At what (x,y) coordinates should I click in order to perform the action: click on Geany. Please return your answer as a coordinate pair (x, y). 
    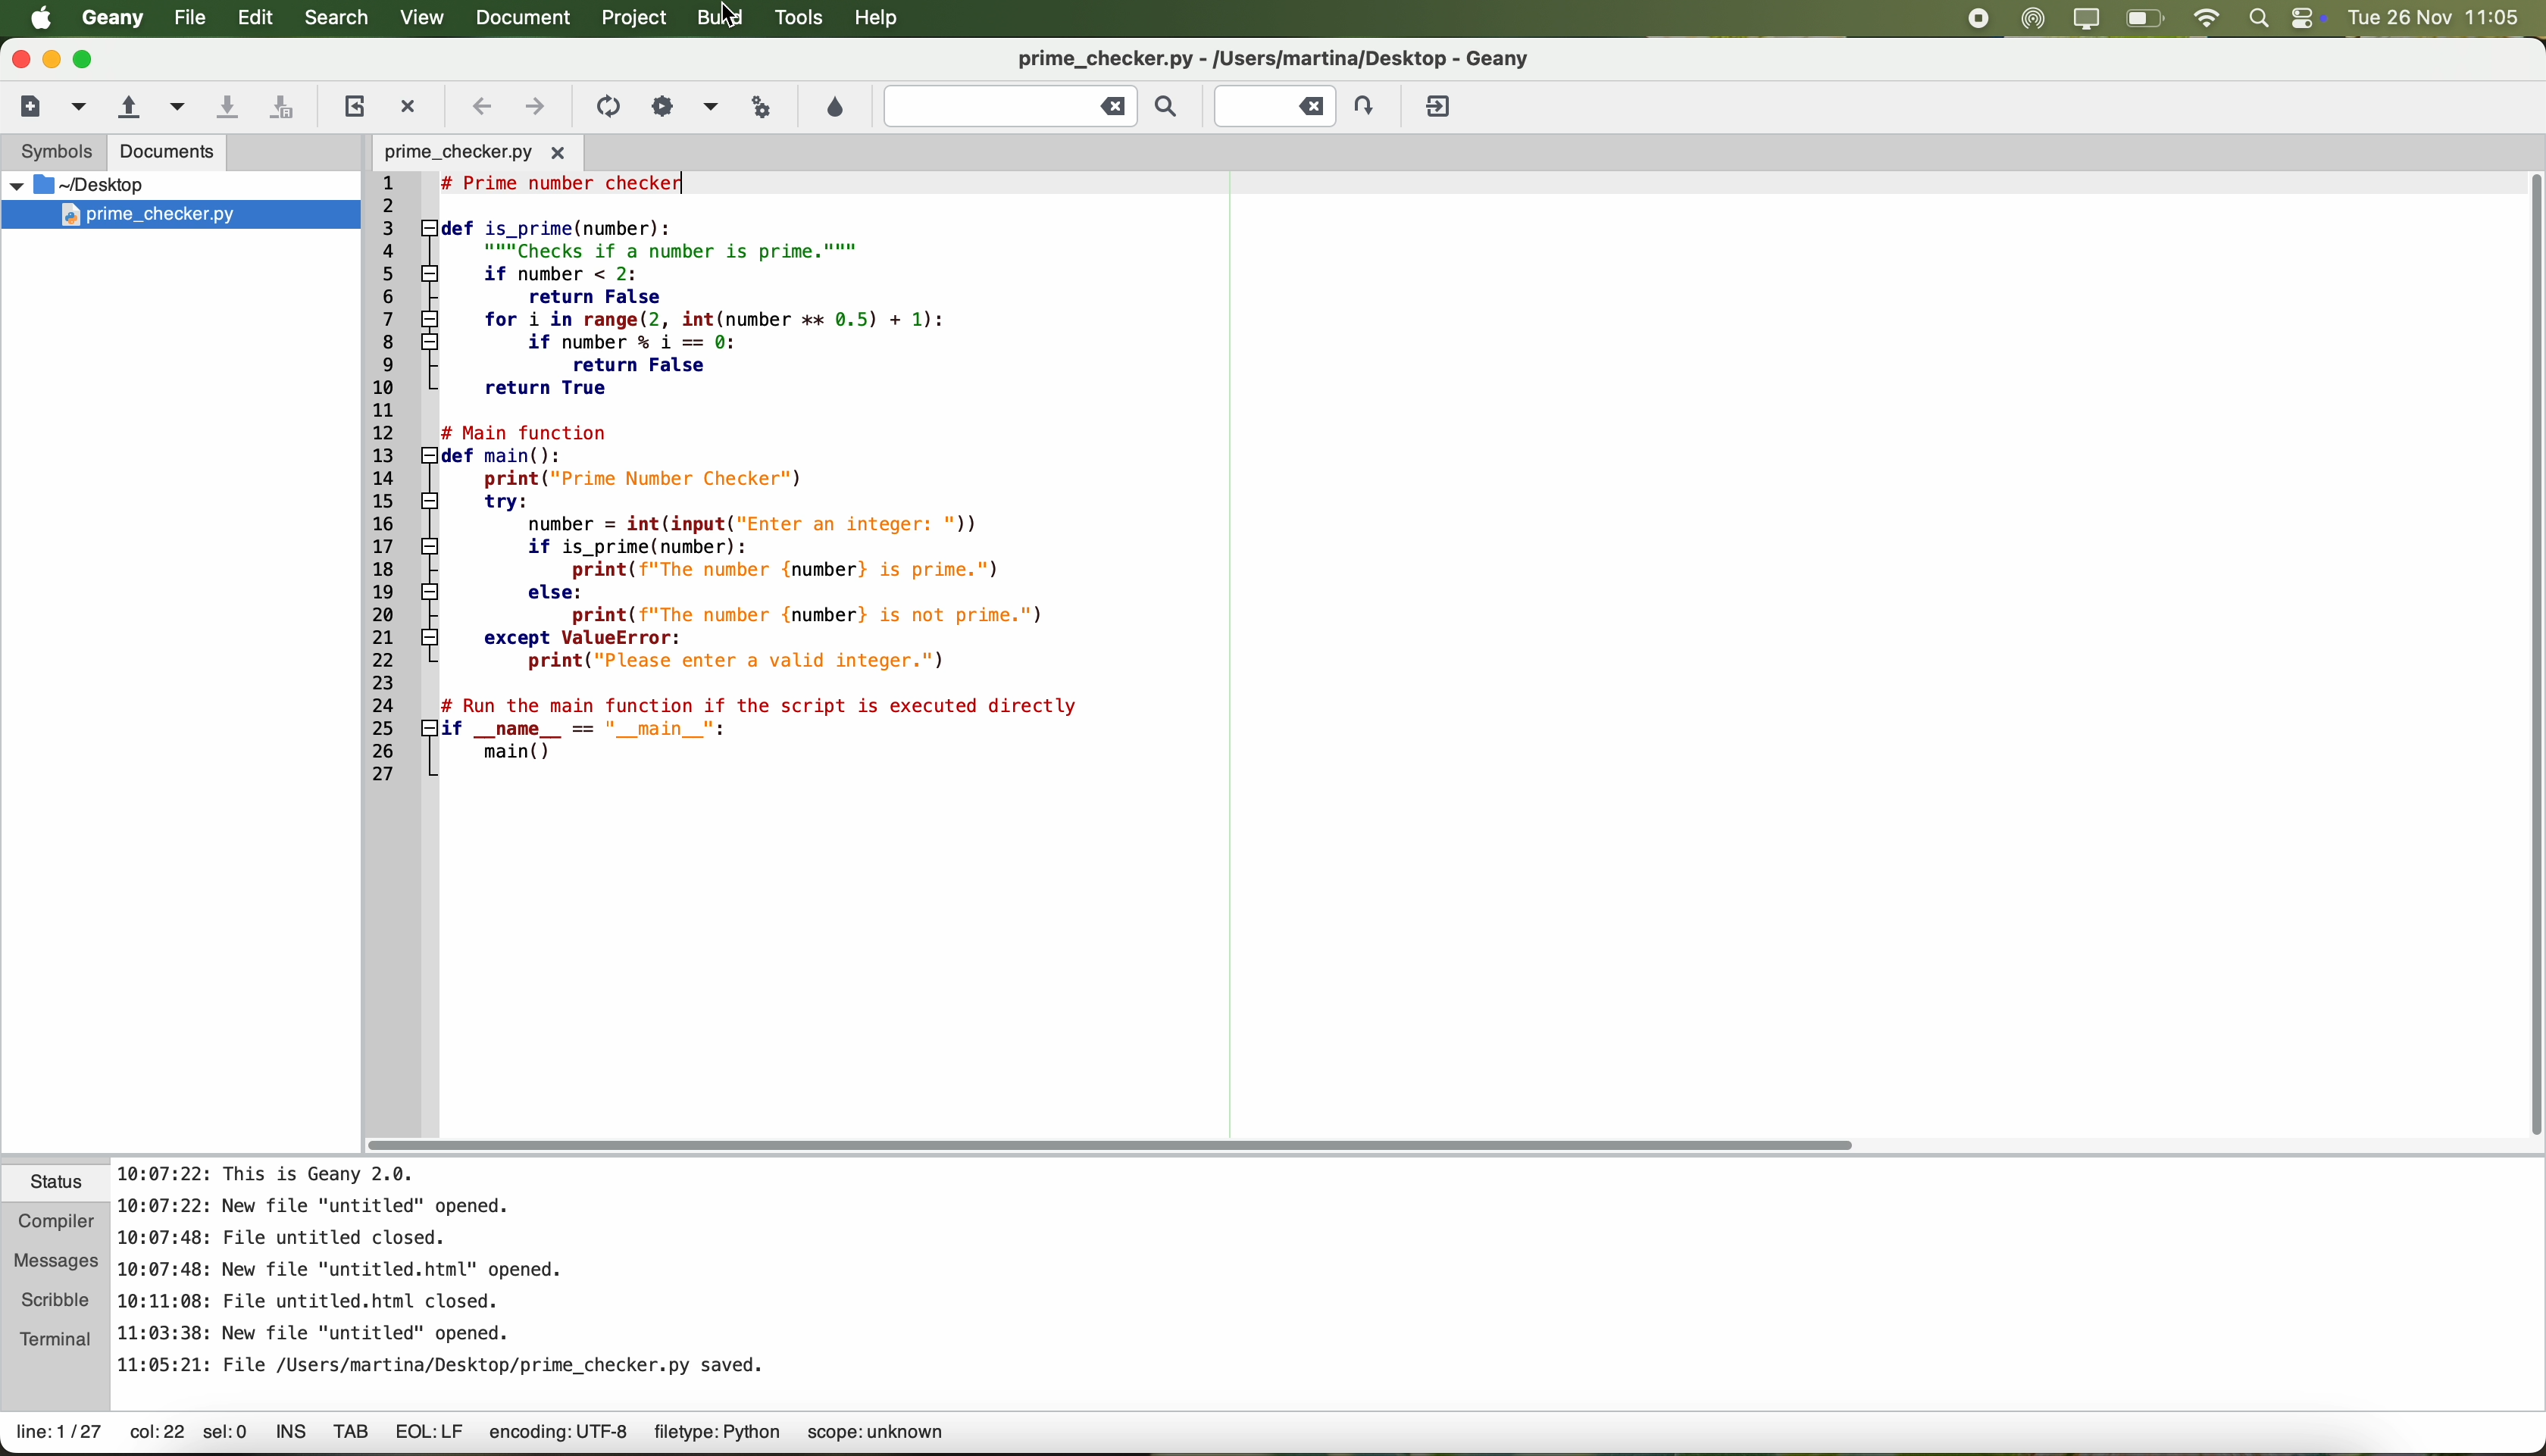
    Looking at the image, I should click on (111, 19).